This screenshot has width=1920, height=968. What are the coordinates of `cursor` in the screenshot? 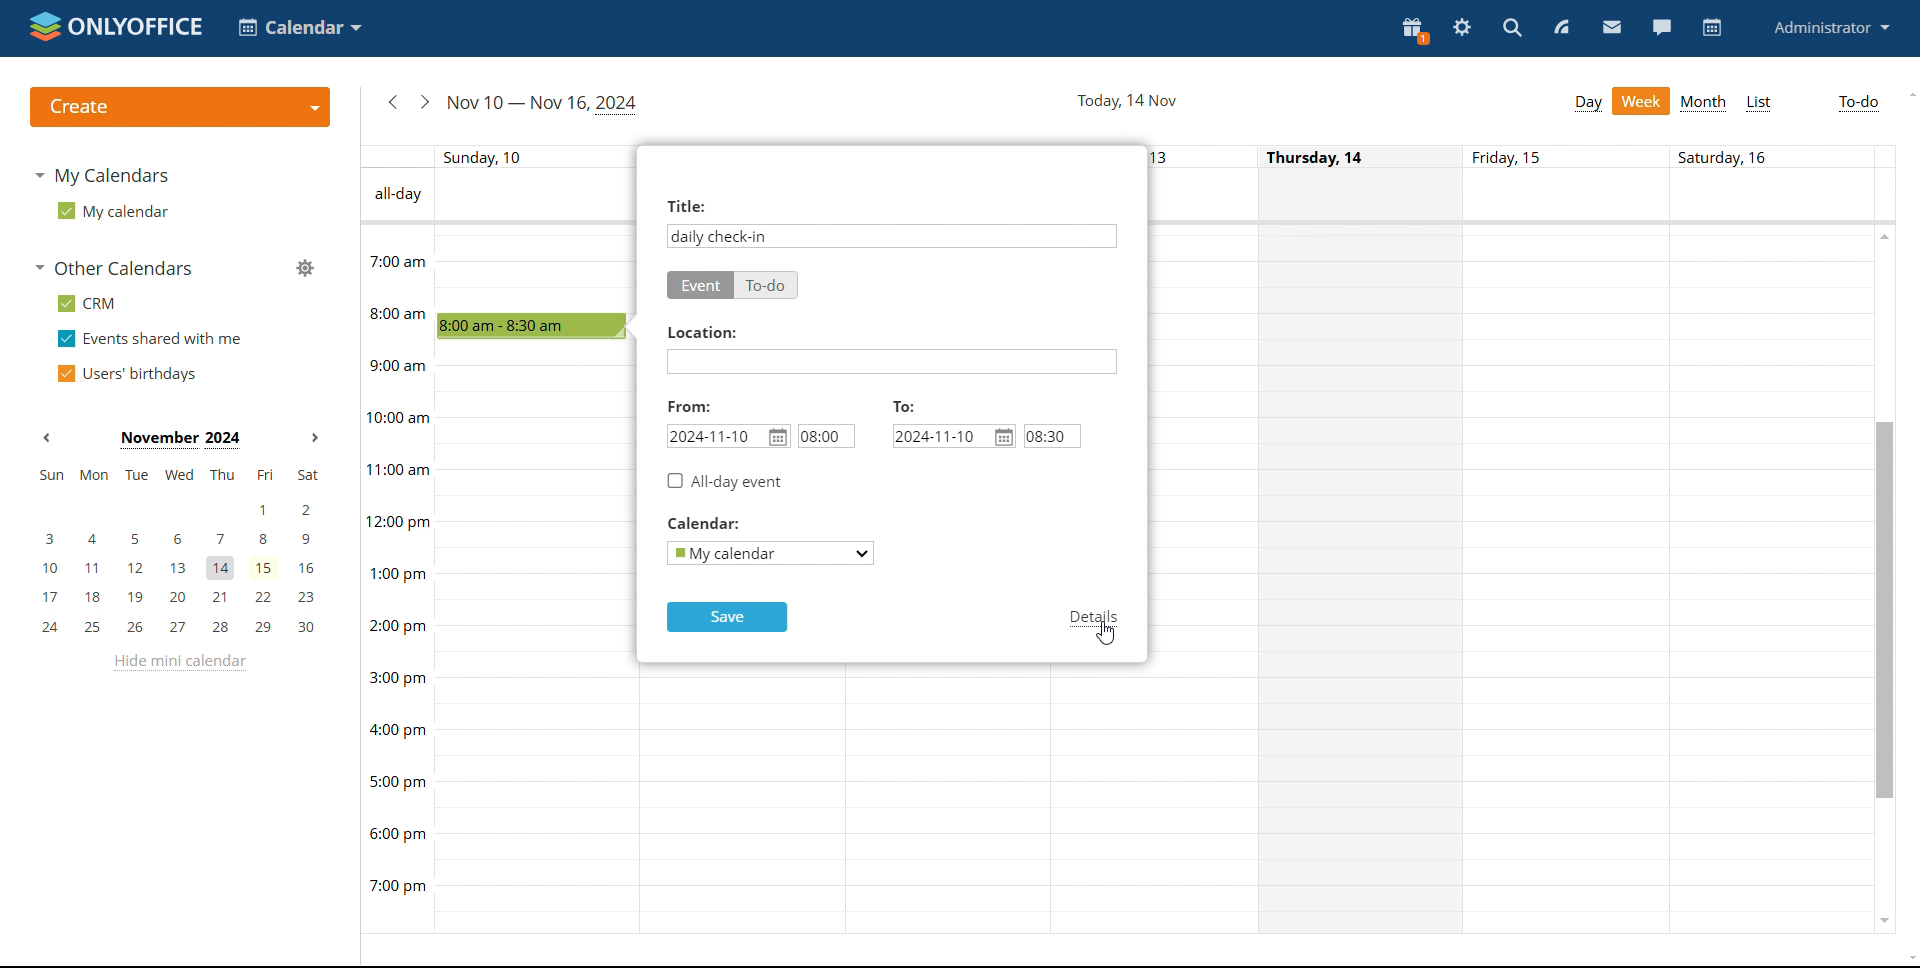 It's located at (1108, 634).